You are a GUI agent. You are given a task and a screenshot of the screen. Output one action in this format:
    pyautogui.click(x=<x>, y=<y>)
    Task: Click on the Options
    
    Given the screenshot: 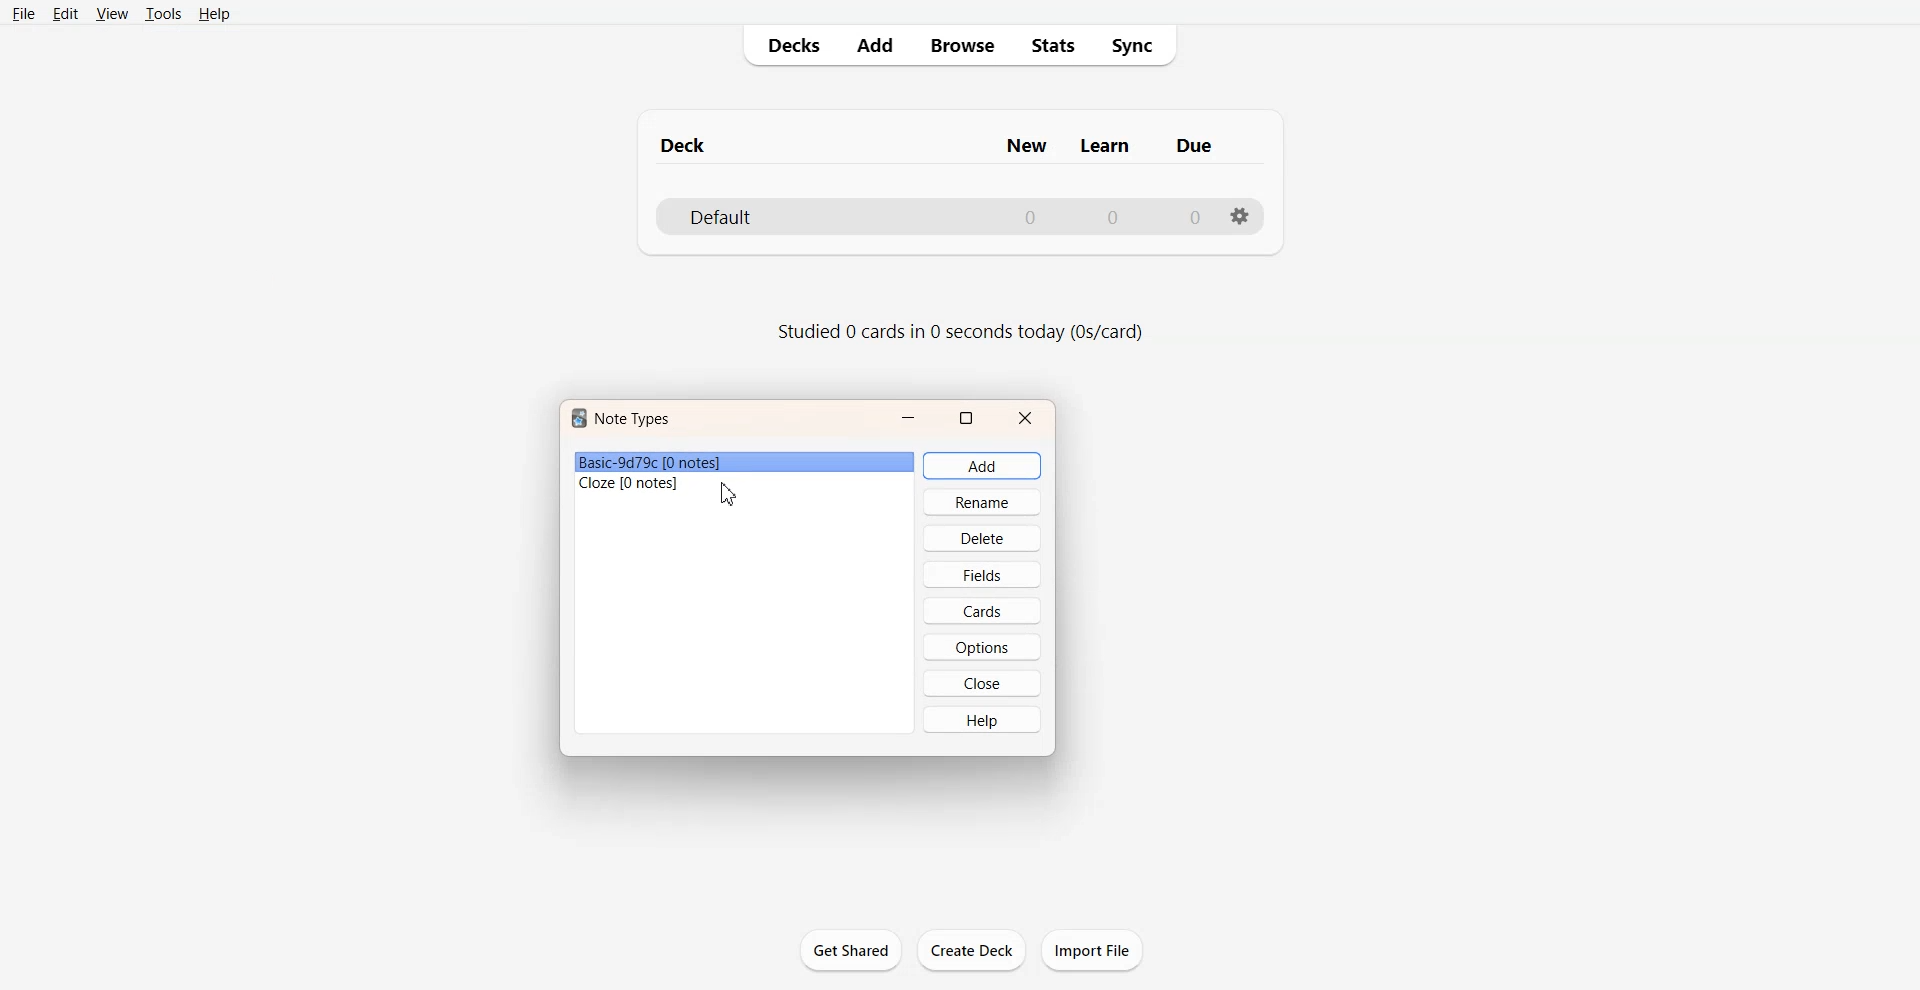 What is the action you would take?
    pyautogui.click(x=982, y=646)
    